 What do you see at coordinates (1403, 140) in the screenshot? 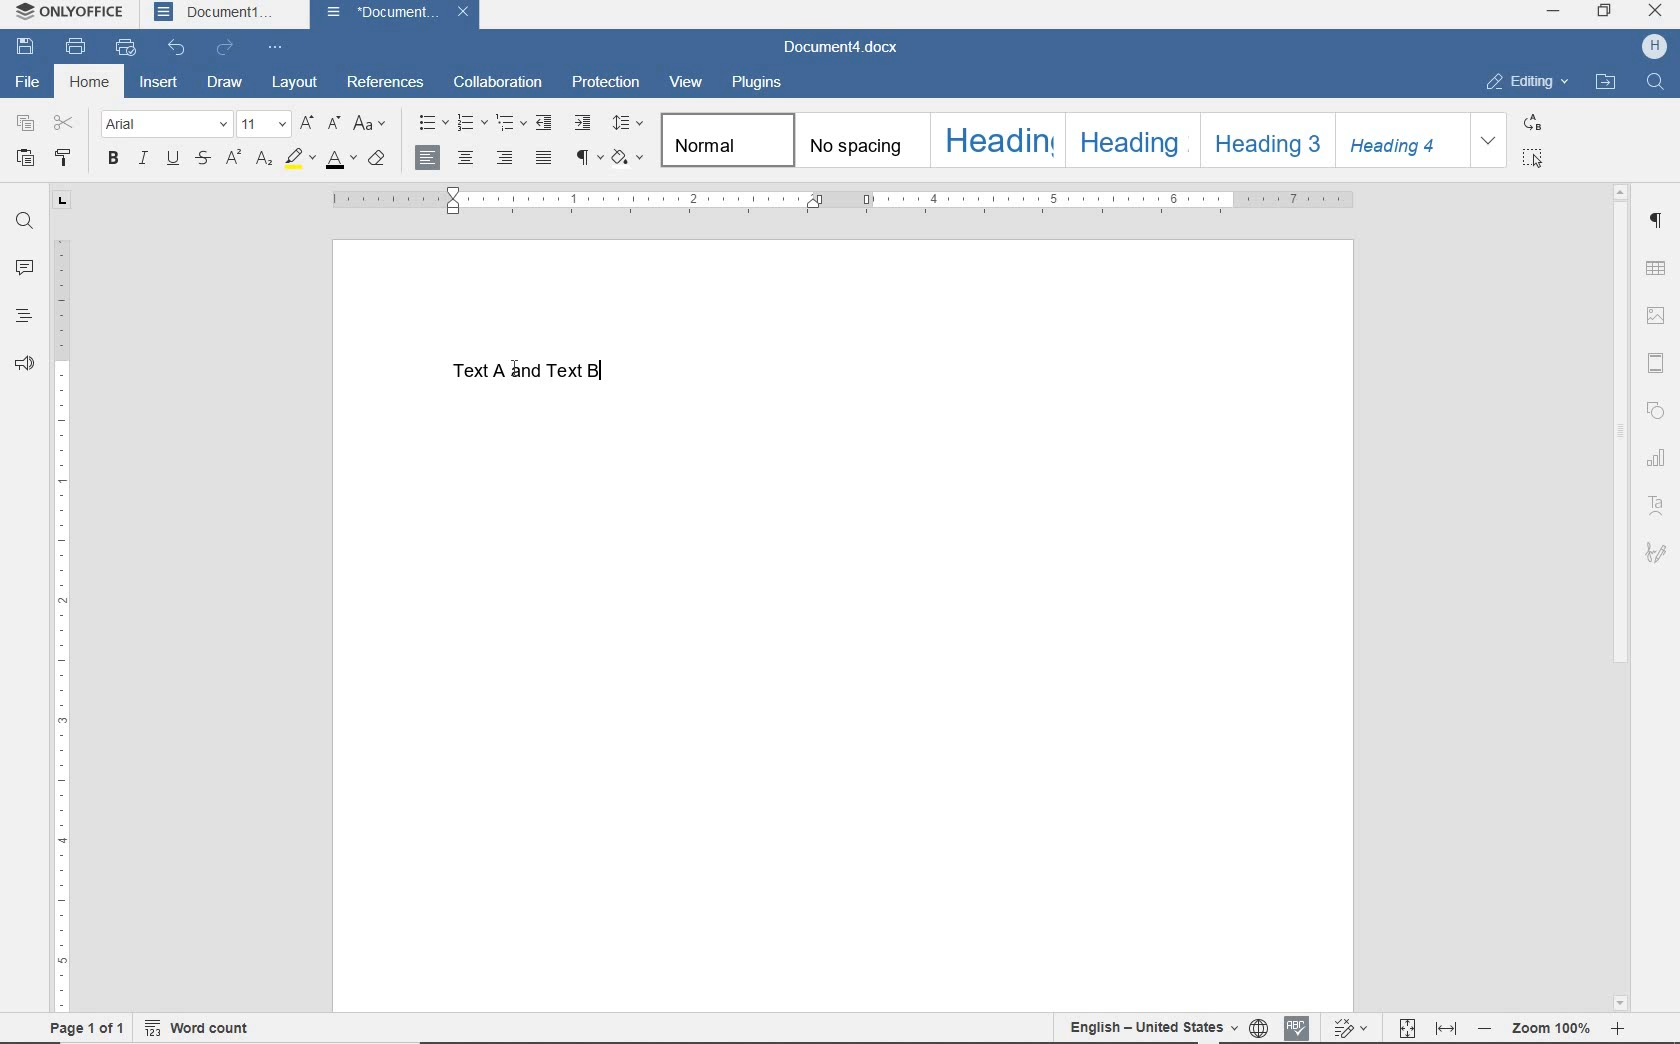
I see `HEADING 4` at bounding box center [1403, 140].